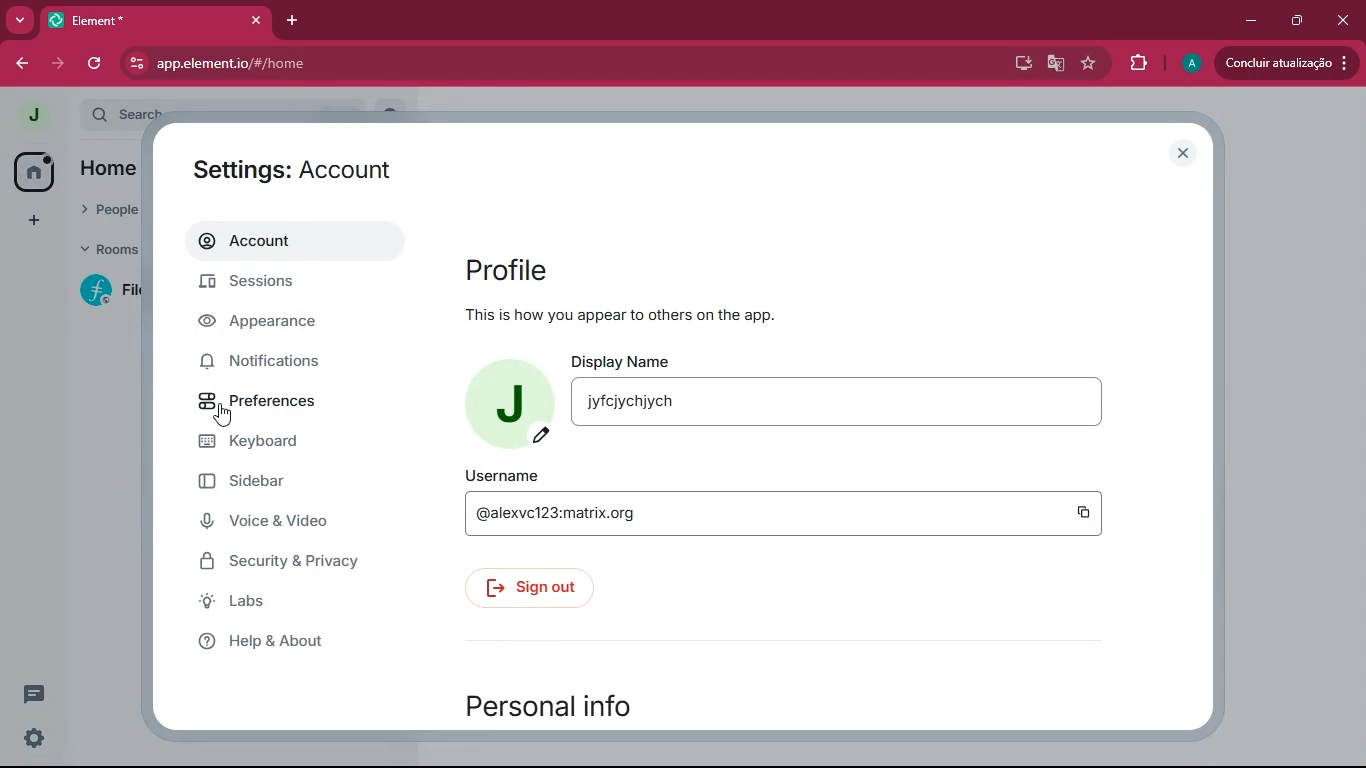  I want to click on tab, so click(134, 21).